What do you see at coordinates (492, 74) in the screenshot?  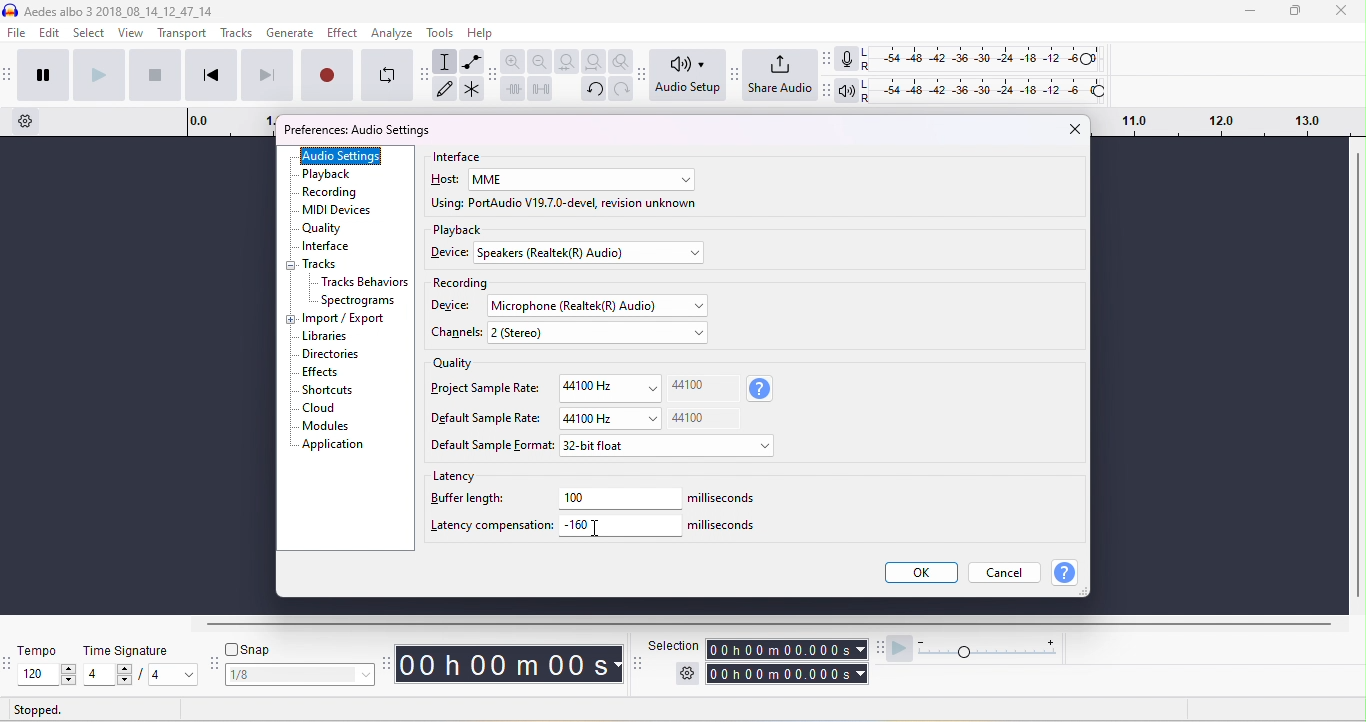 I see `audacity edit toolbar` at bounding box center [492, 74].